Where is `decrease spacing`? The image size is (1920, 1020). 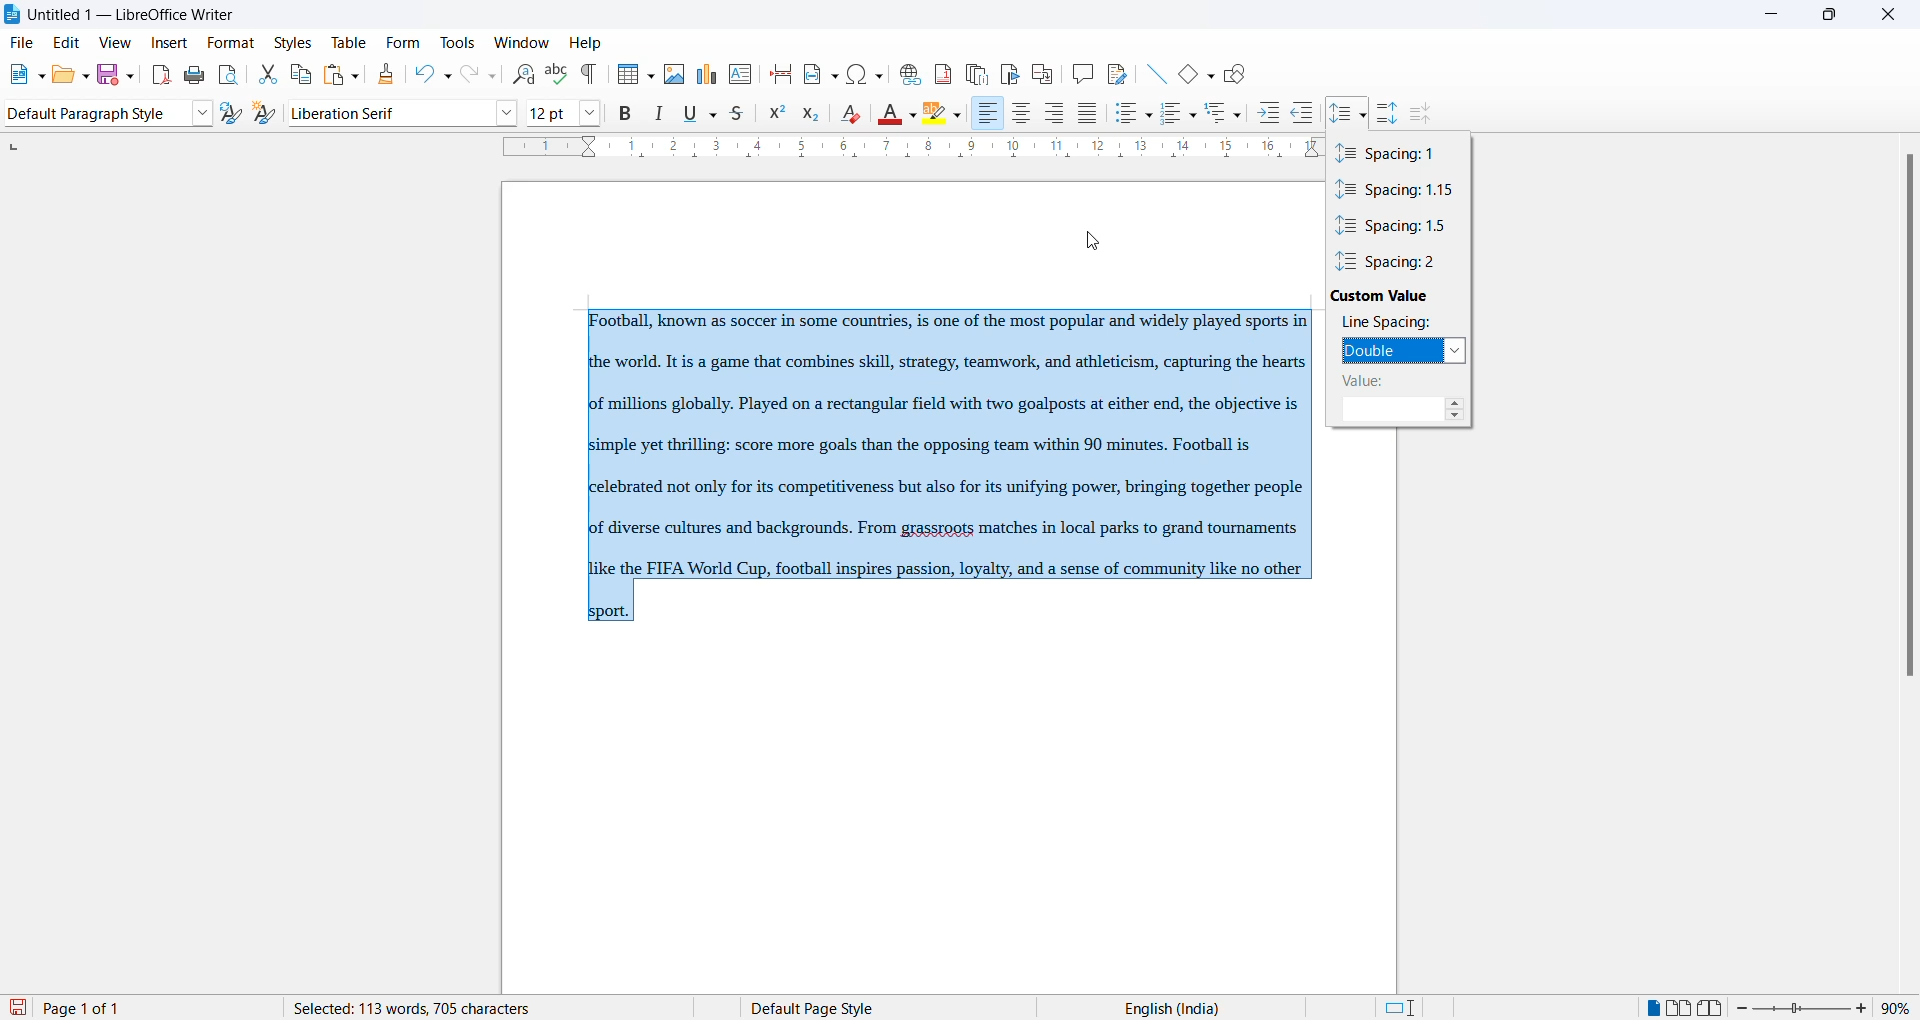 decrease spacing is located at coordinates (1453, 418).